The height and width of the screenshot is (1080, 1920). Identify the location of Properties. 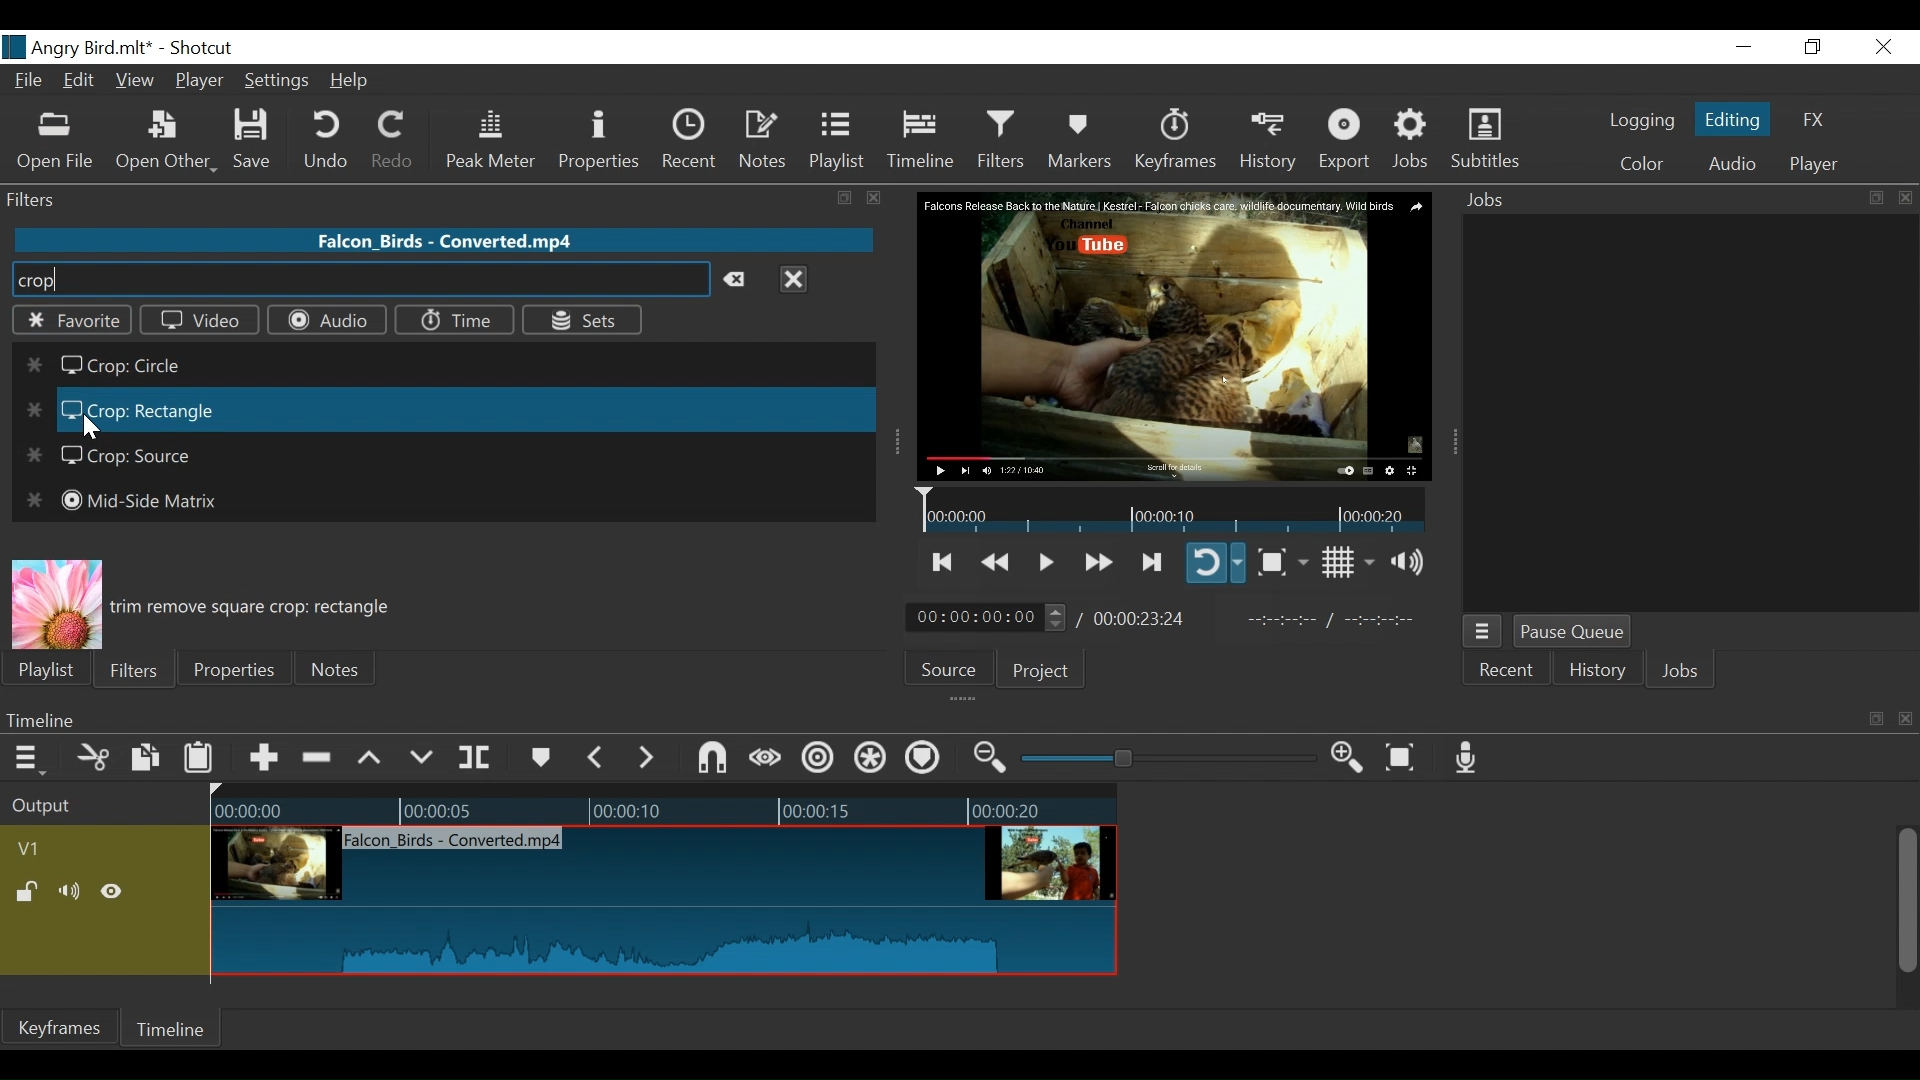
(231, 668).